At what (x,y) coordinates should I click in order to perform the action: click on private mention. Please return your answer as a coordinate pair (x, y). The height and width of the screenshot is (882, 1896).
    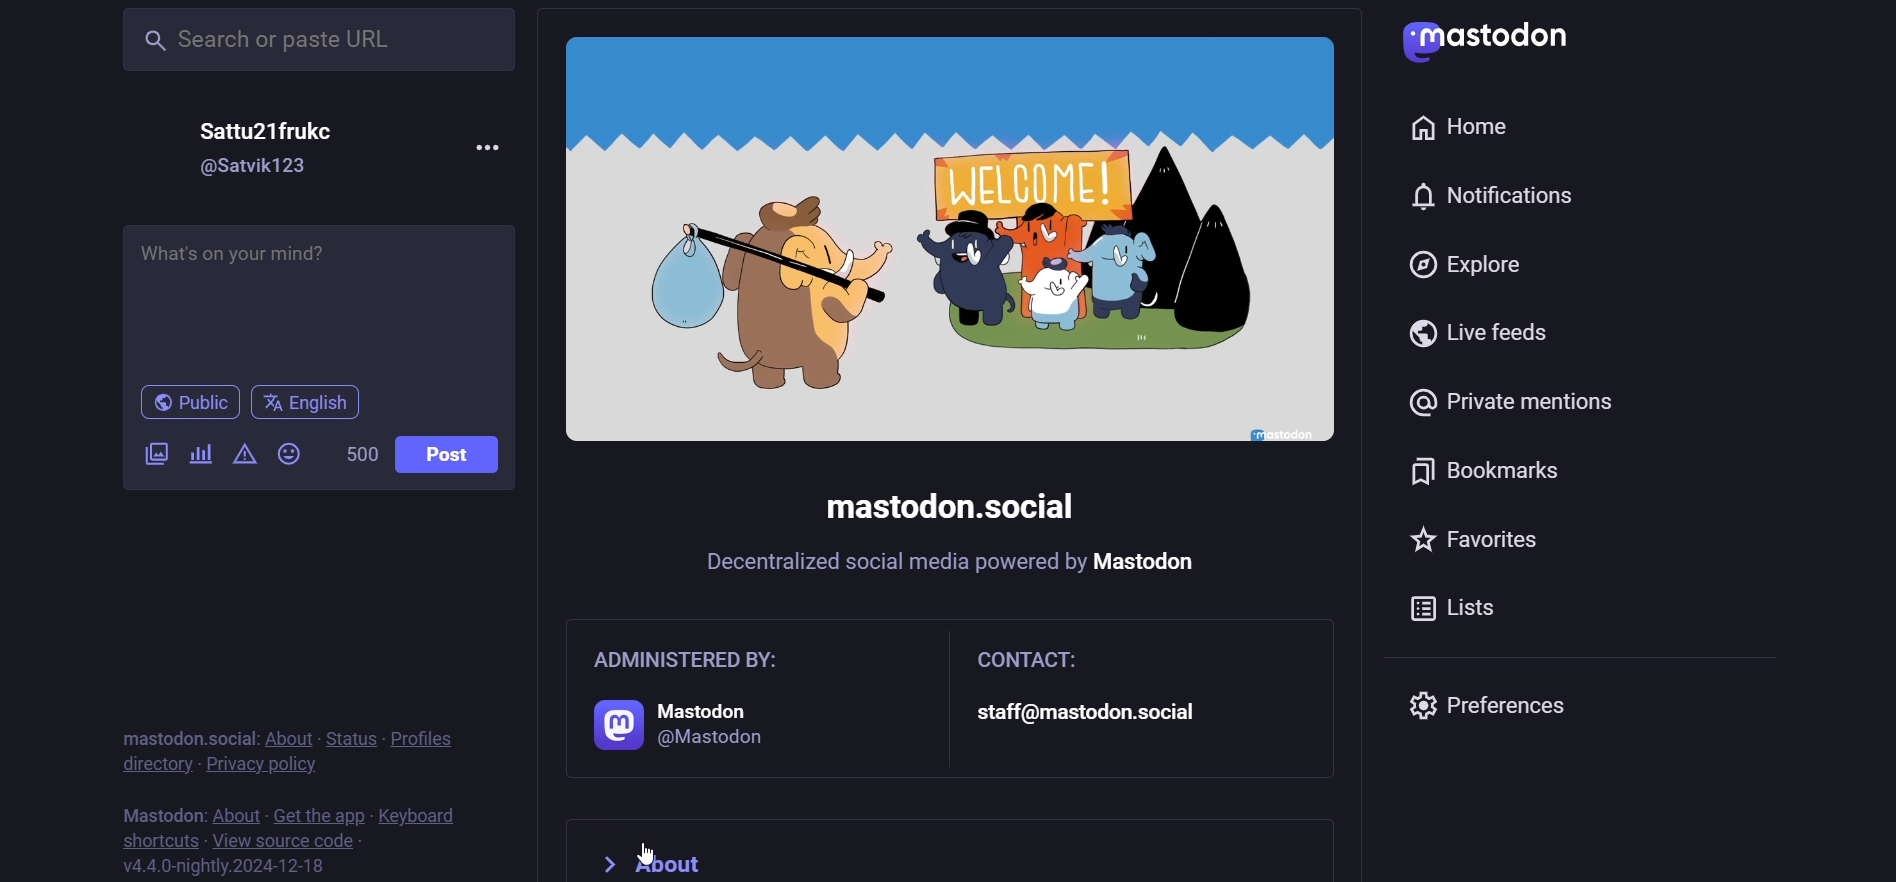
    Looking at the image, I should click on (1526, 396).